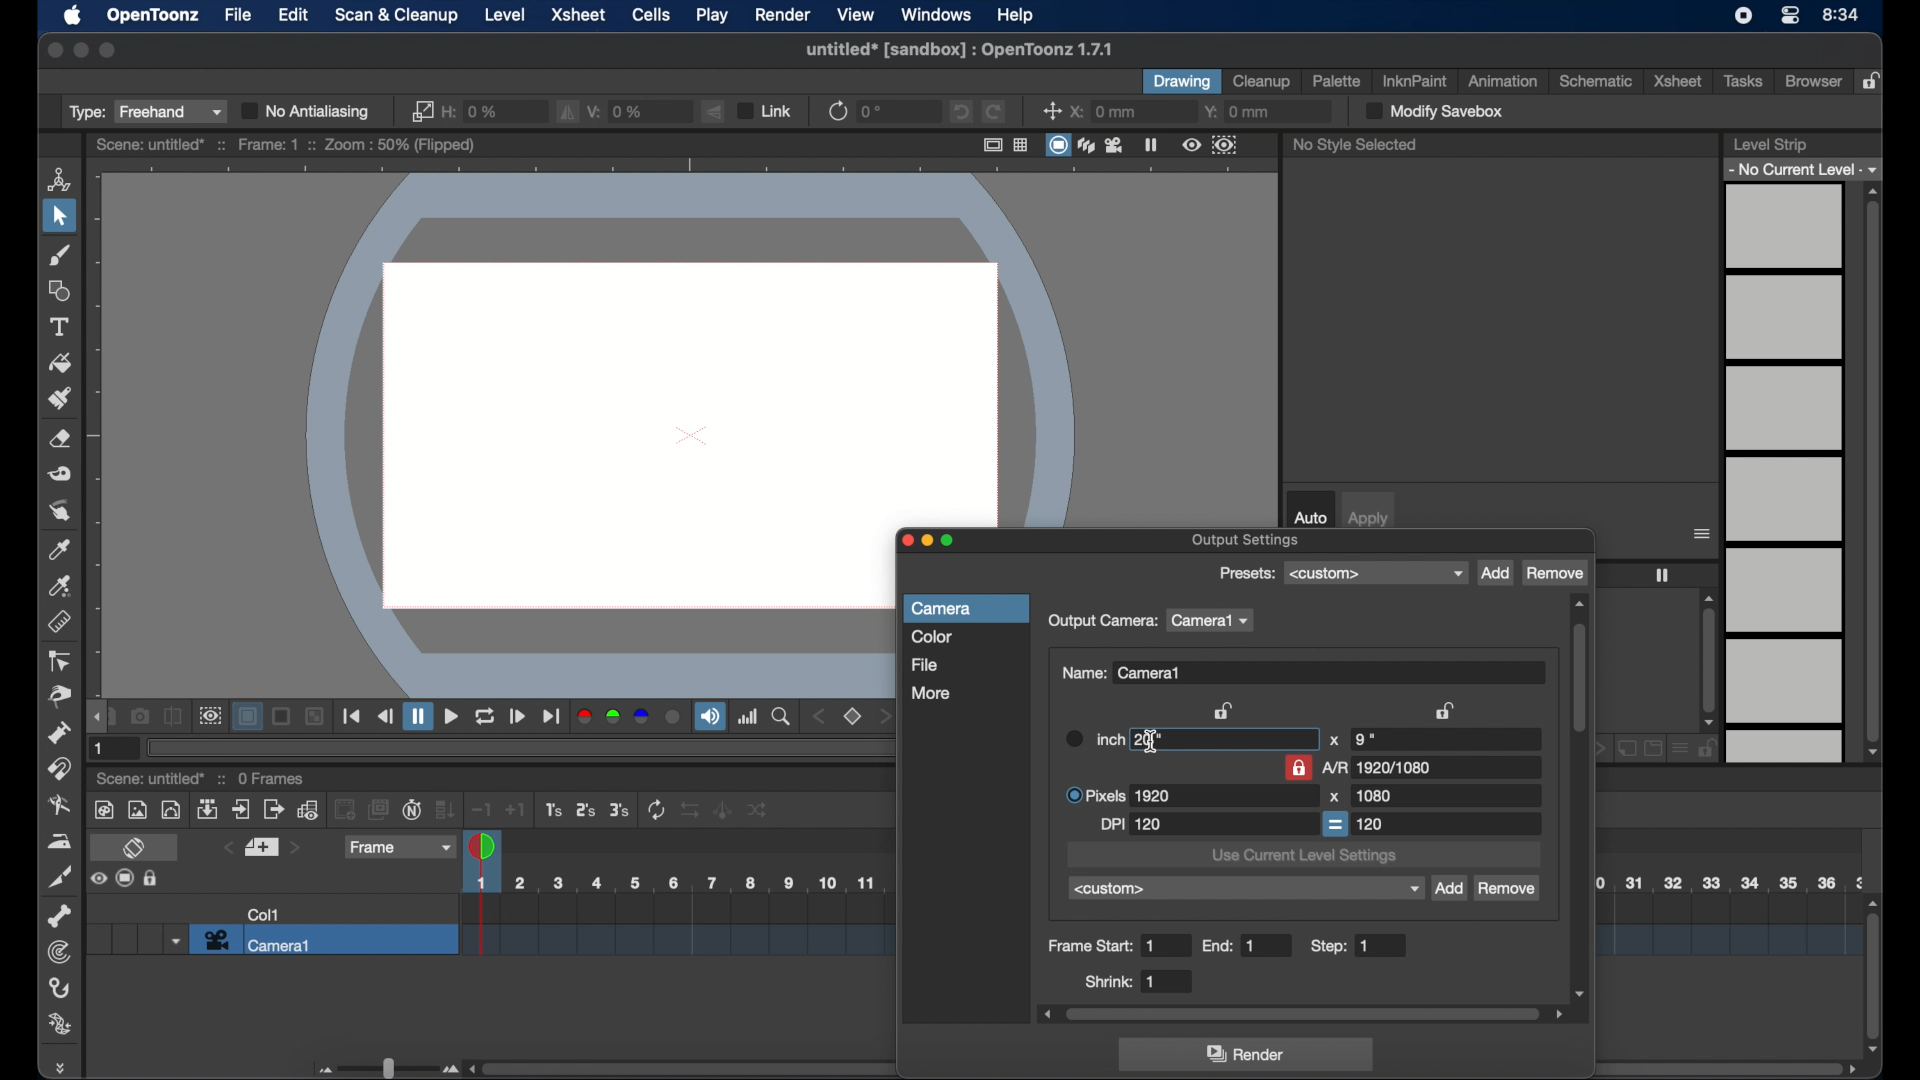  Describe the element at coordinates (1508, 890) in the screenshot. I see `remove` at that location.